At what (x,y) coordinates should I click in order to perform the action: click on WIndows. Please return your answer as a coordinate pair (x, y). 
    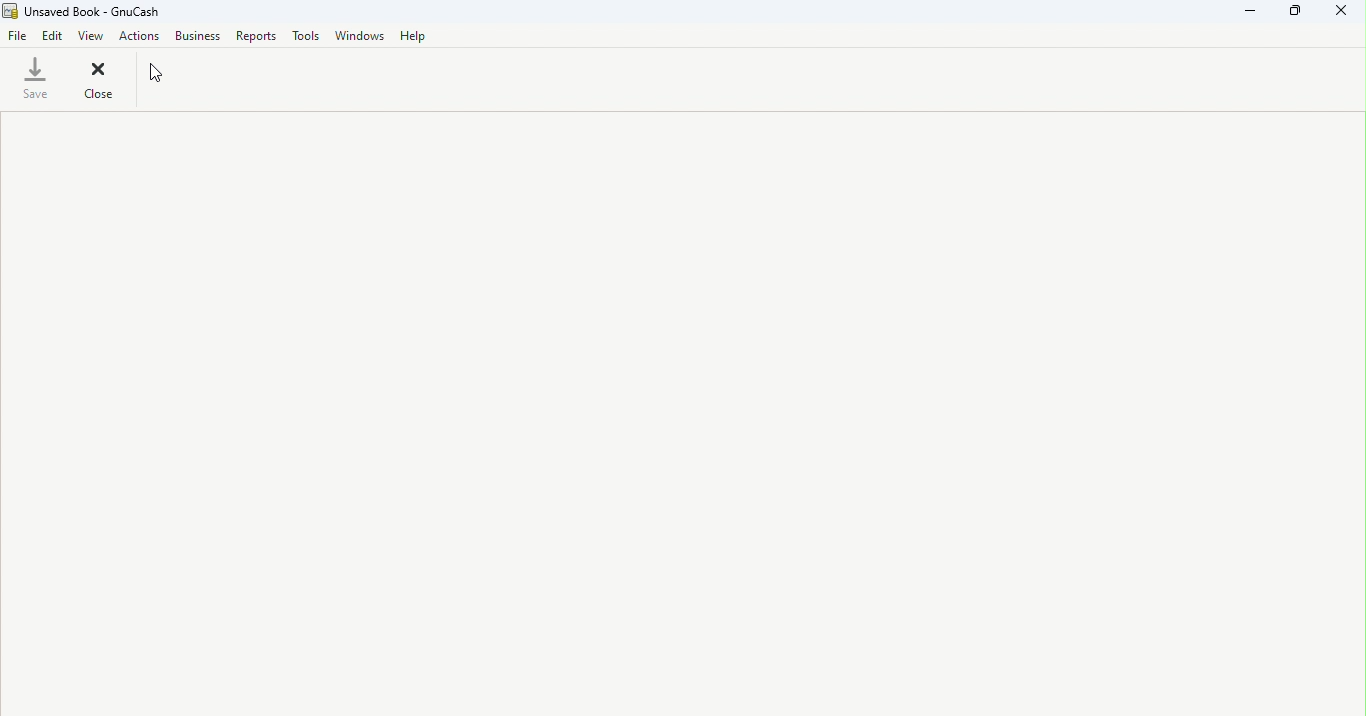
    Looking at the image, I should click on (363, 37).